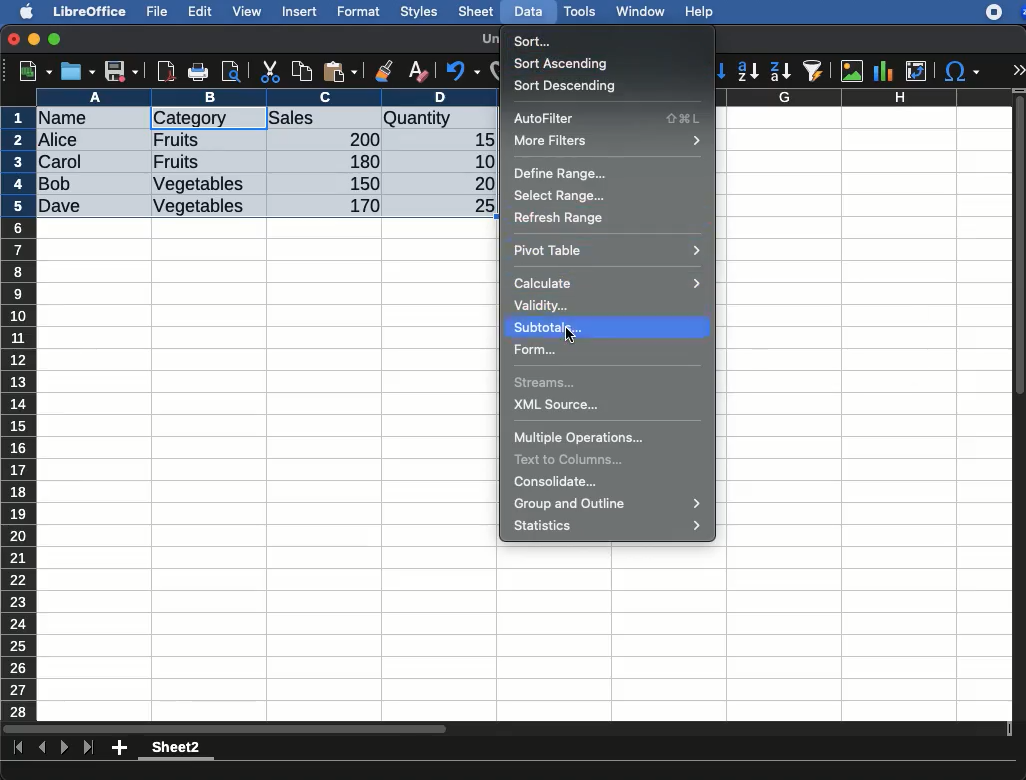 Image resolution: width=1026 pixels, height=780 pixels. I want to click on clone formatting, so click(384, 72).